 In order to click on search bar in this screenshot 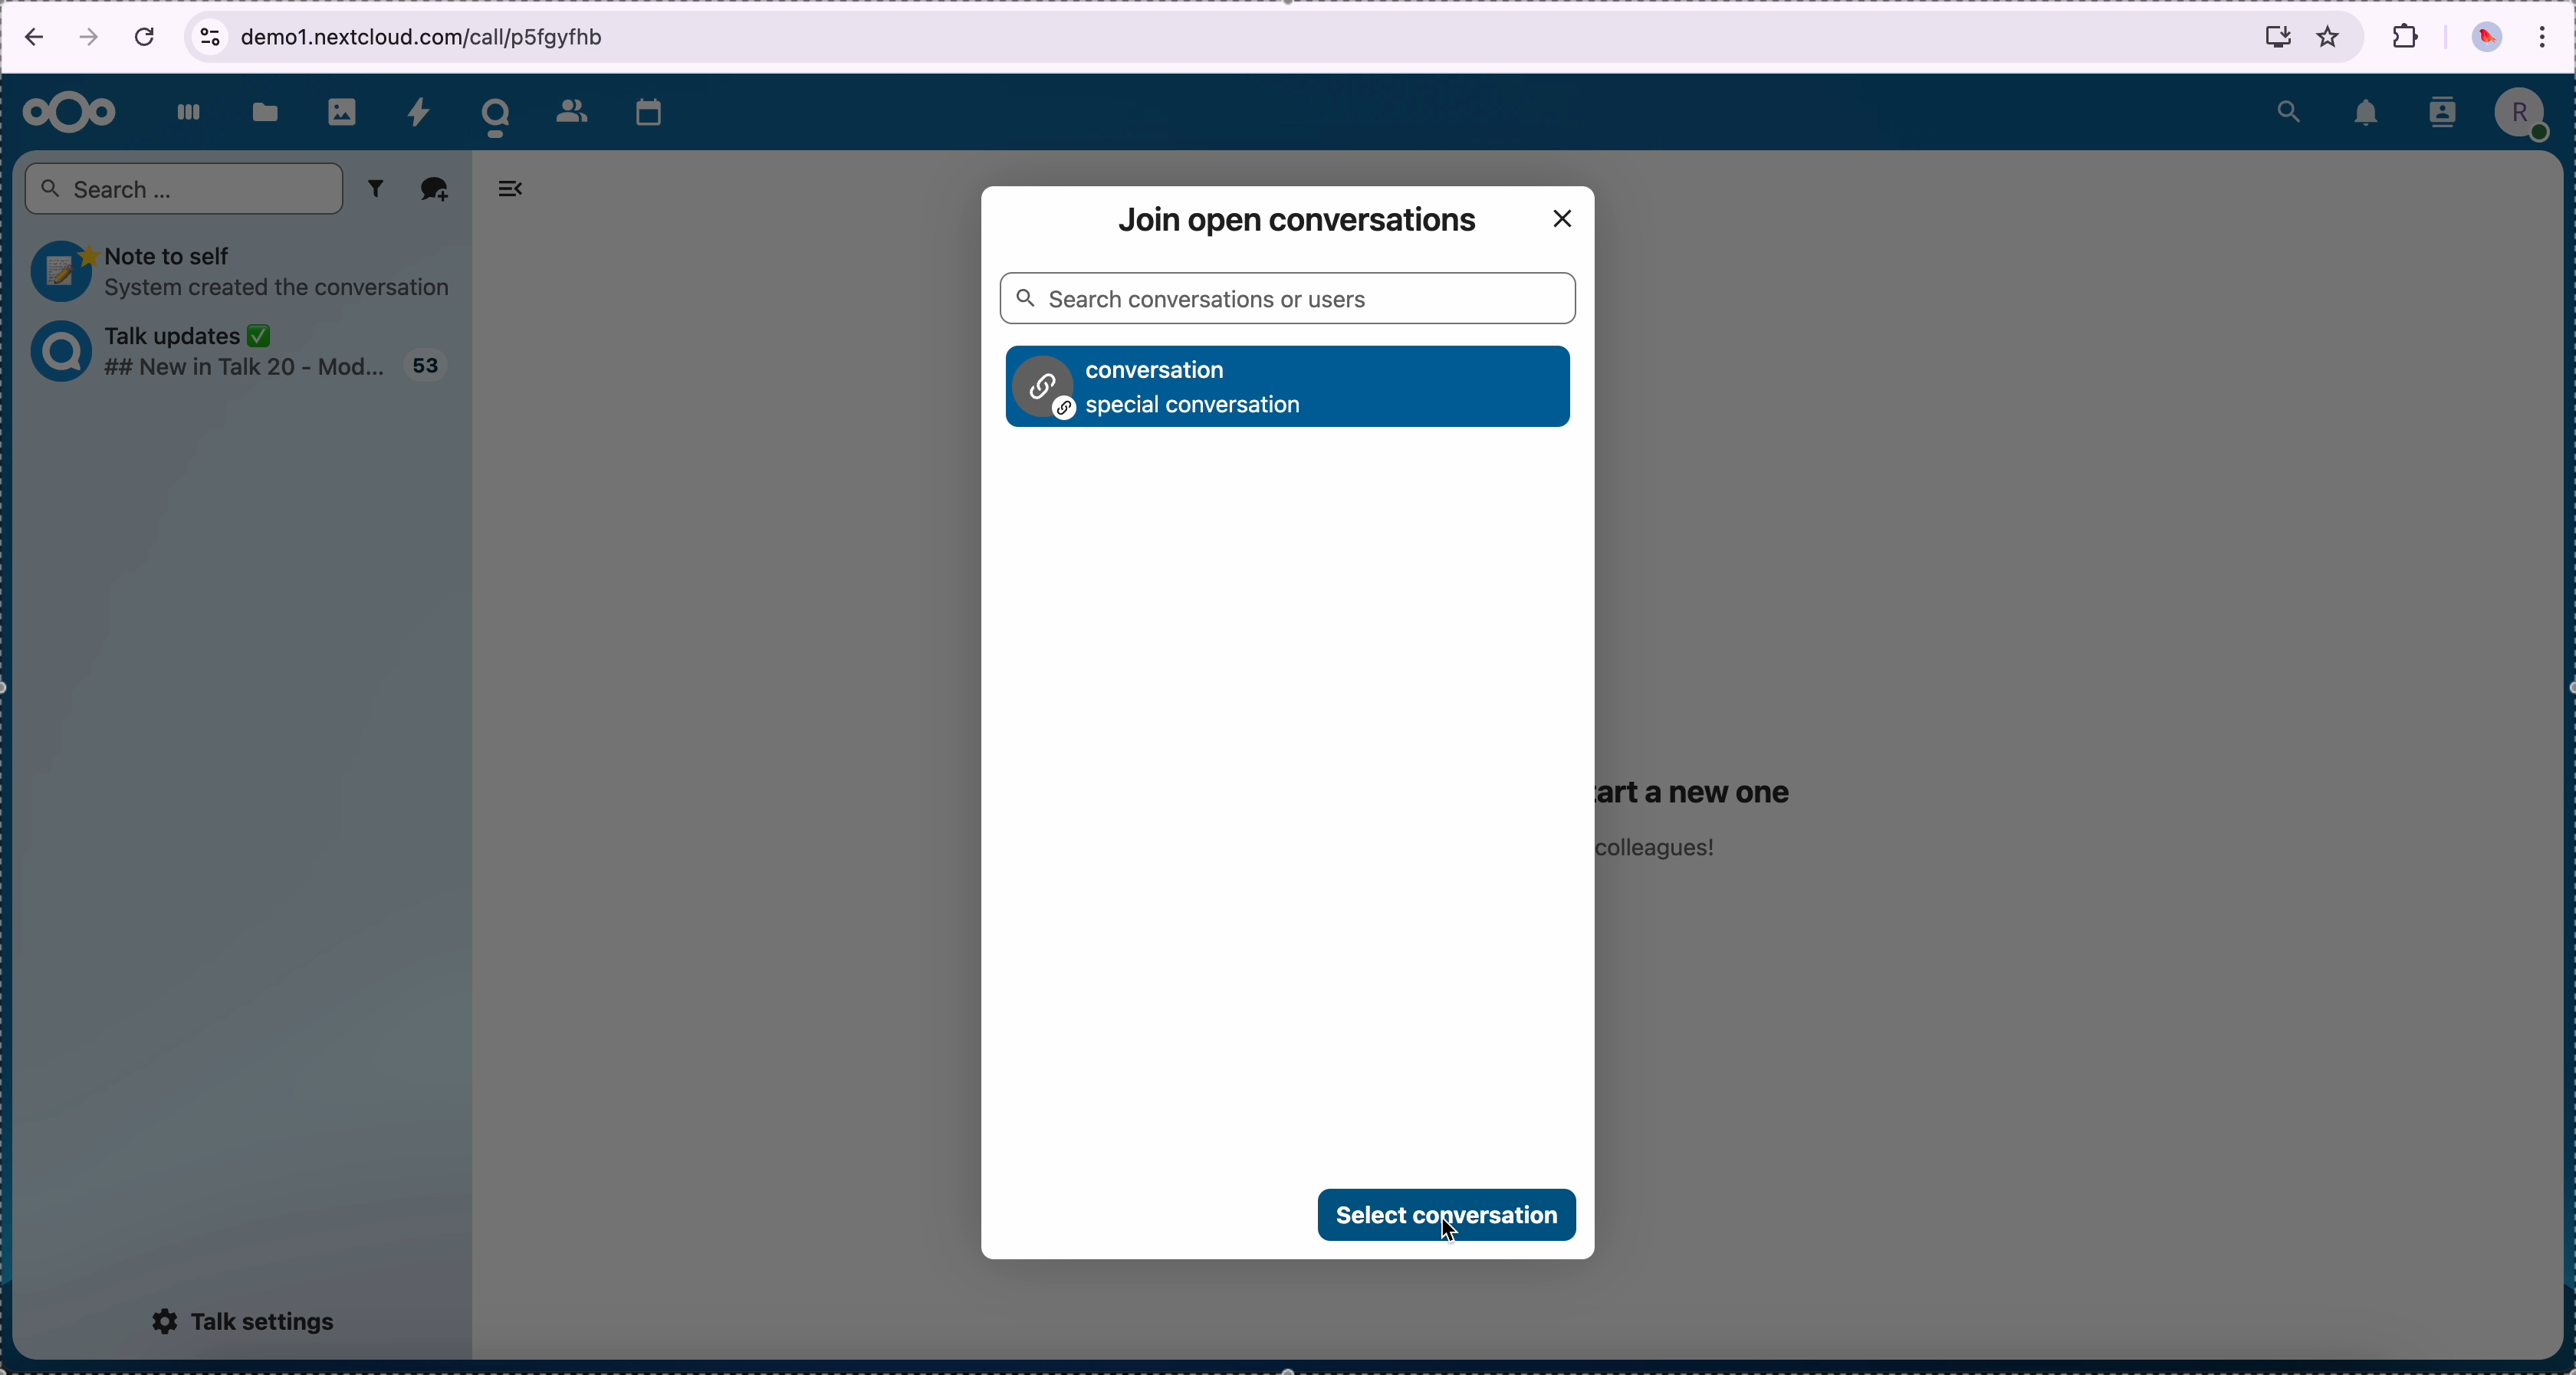, I will do `click(185, 190)`.